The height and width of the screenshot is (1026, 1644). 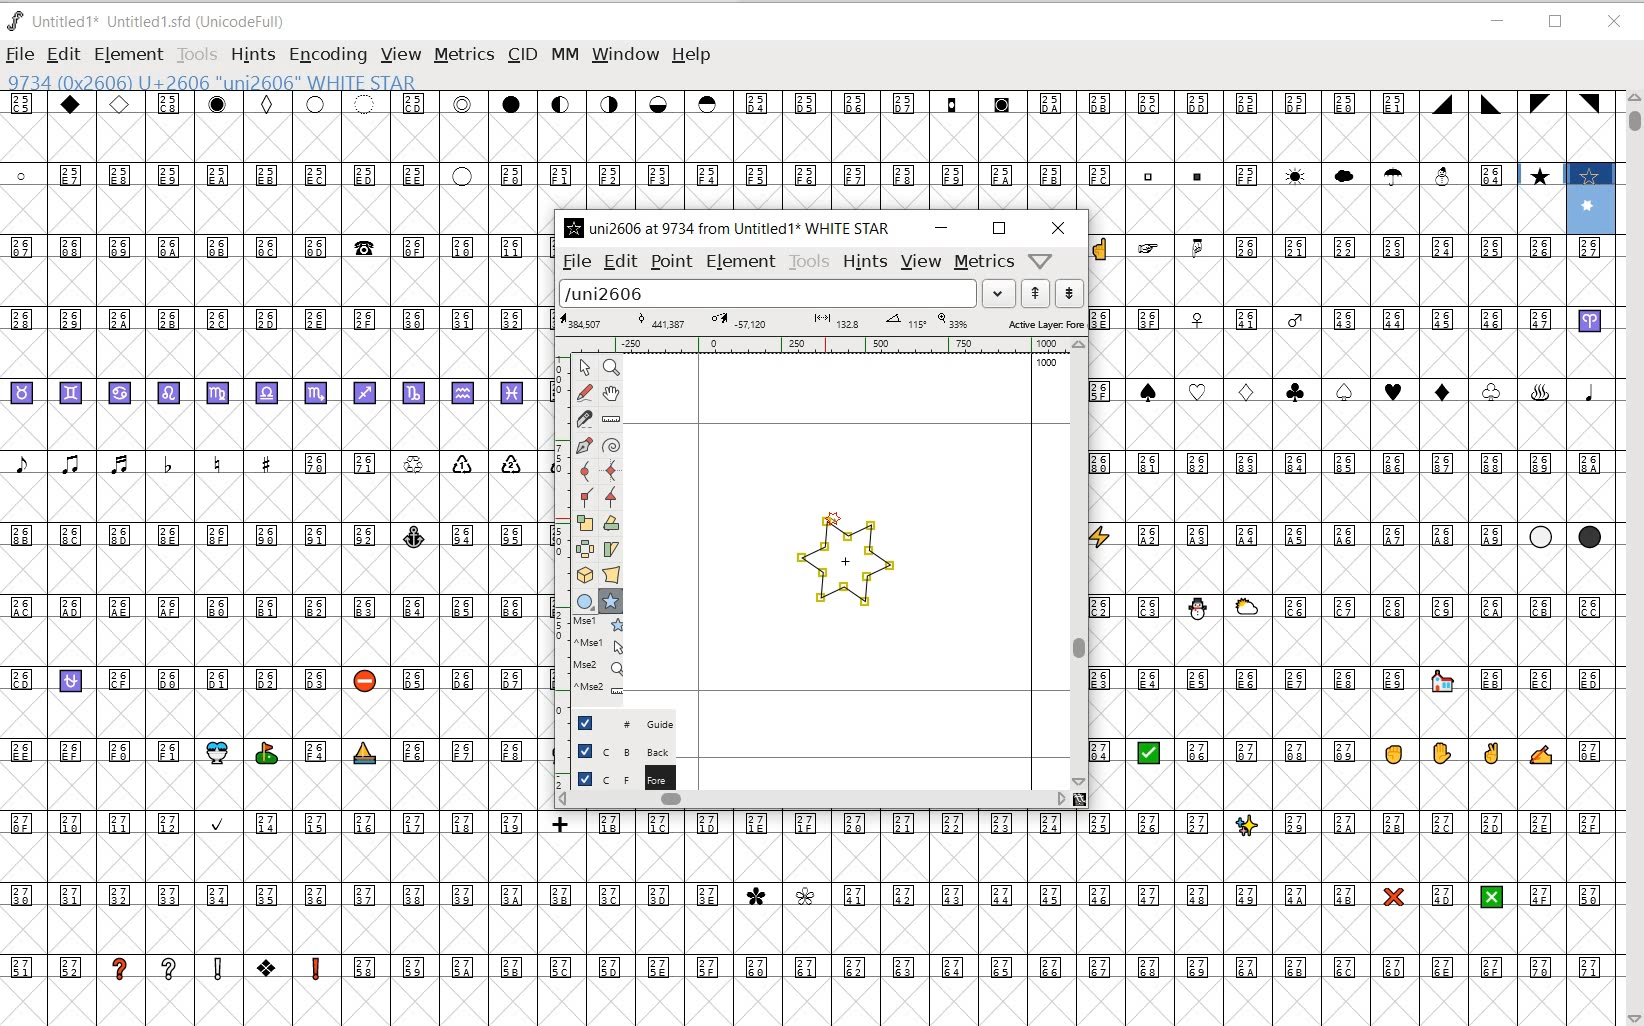 What do you see at coordinates (584, 393) in the screenshot?
I see `DRAW A FREEHAND` at bounding box center [584, 393].